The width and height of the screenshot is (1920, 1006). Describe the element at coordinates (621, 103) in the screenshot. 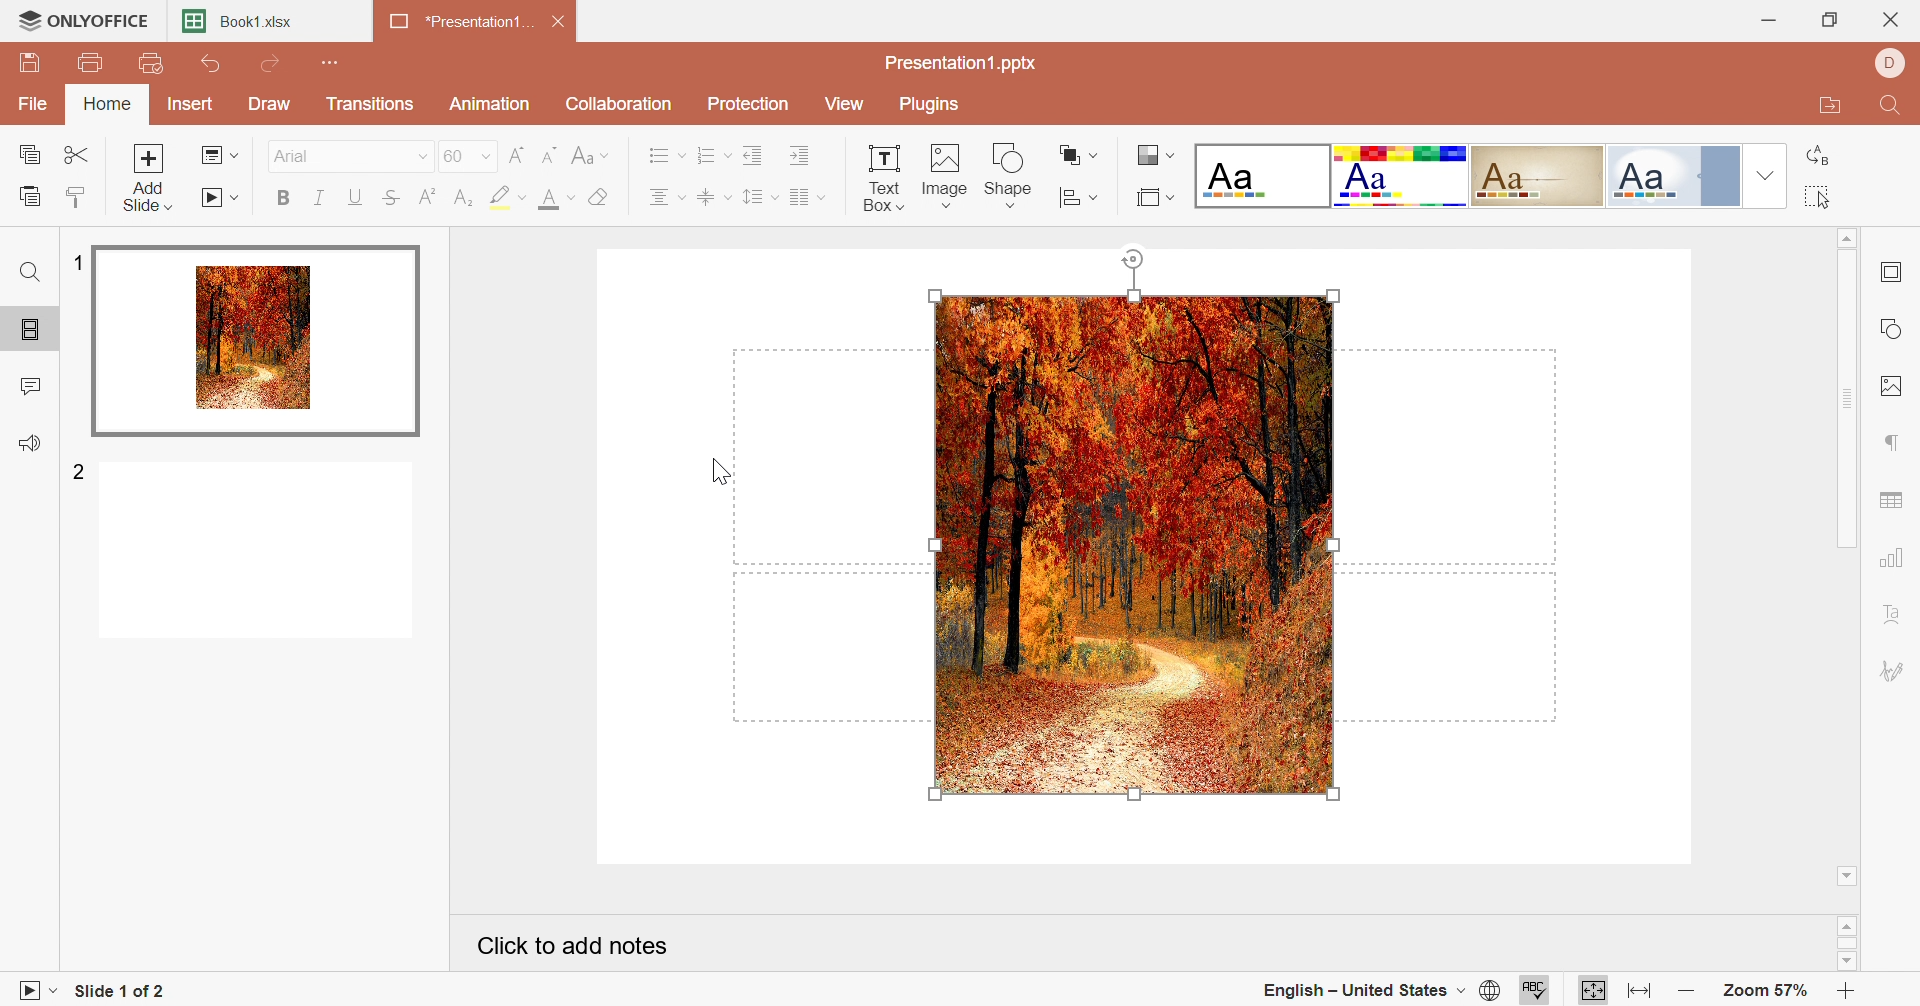

I see `Collaboration` at that location.